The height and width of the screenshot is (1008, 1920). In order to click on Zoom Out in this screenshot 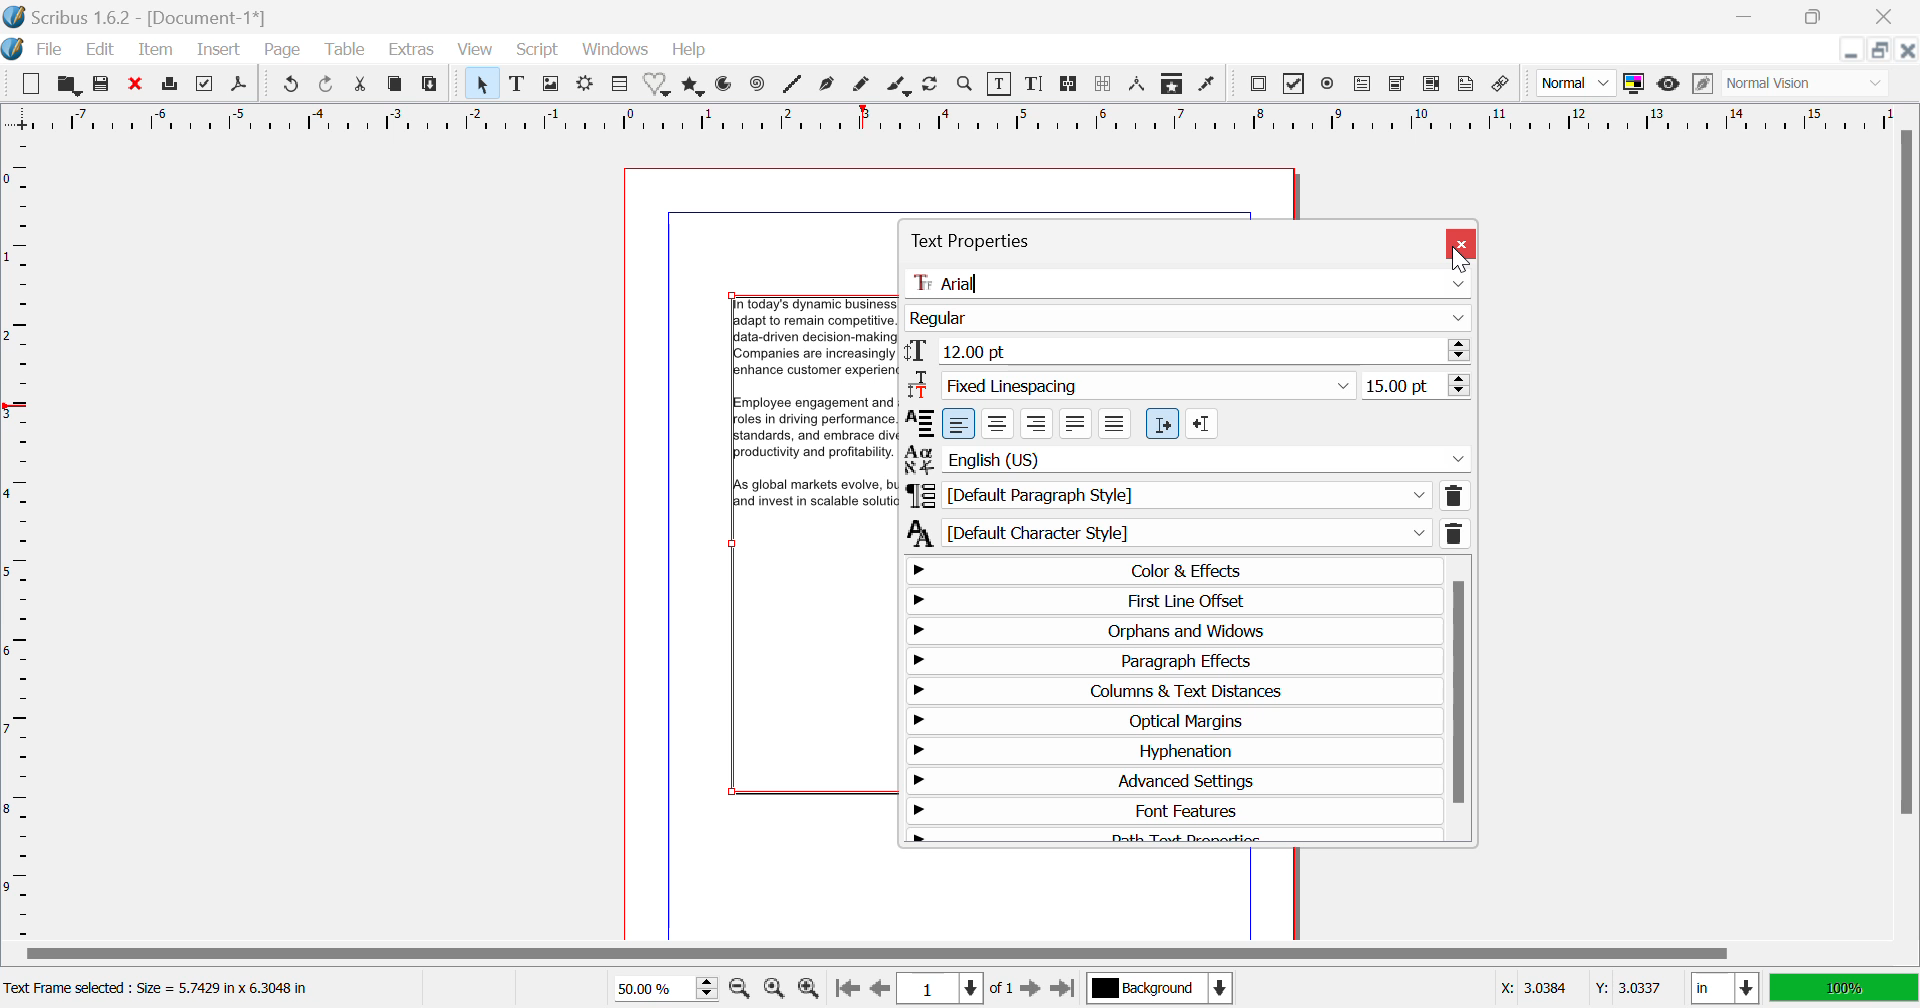, I will do `click(740, 987)`.